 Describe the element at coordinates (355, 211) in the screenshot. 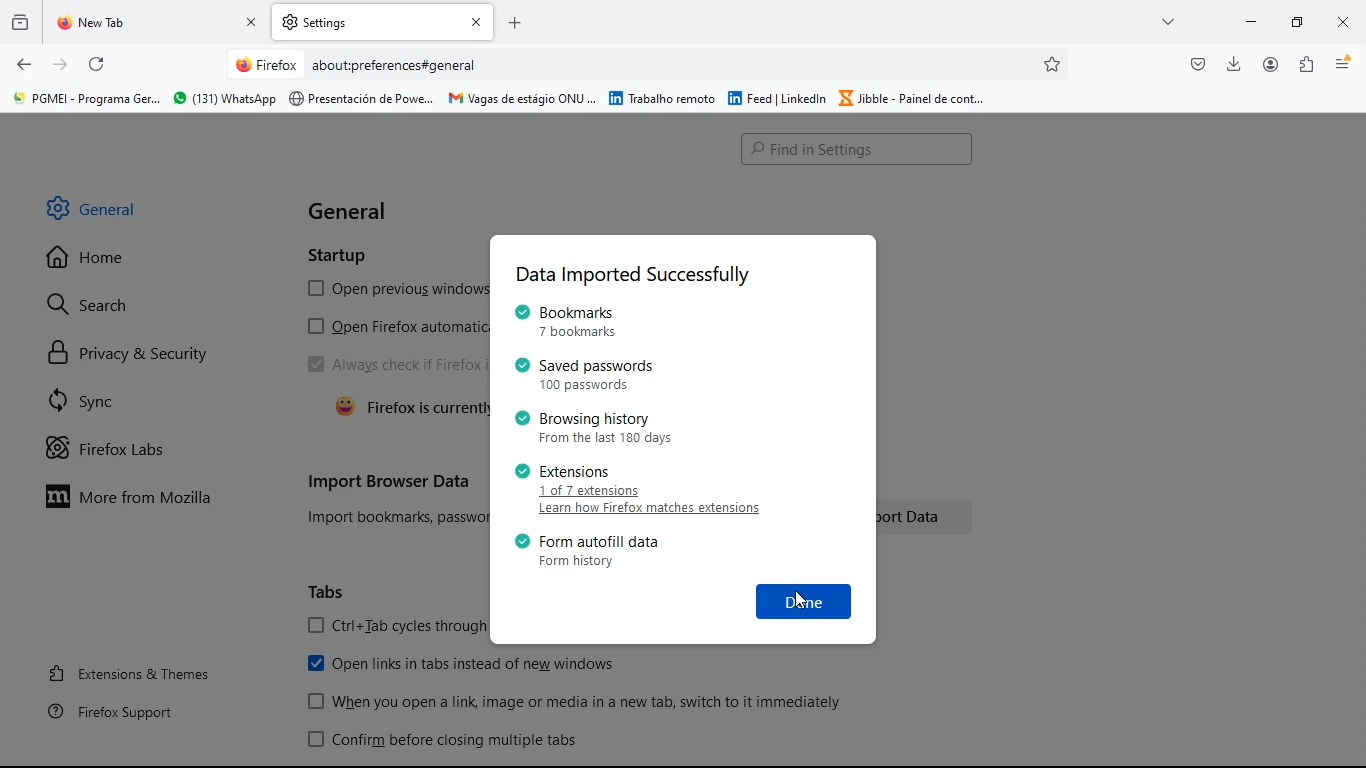

I see `general` at that location.